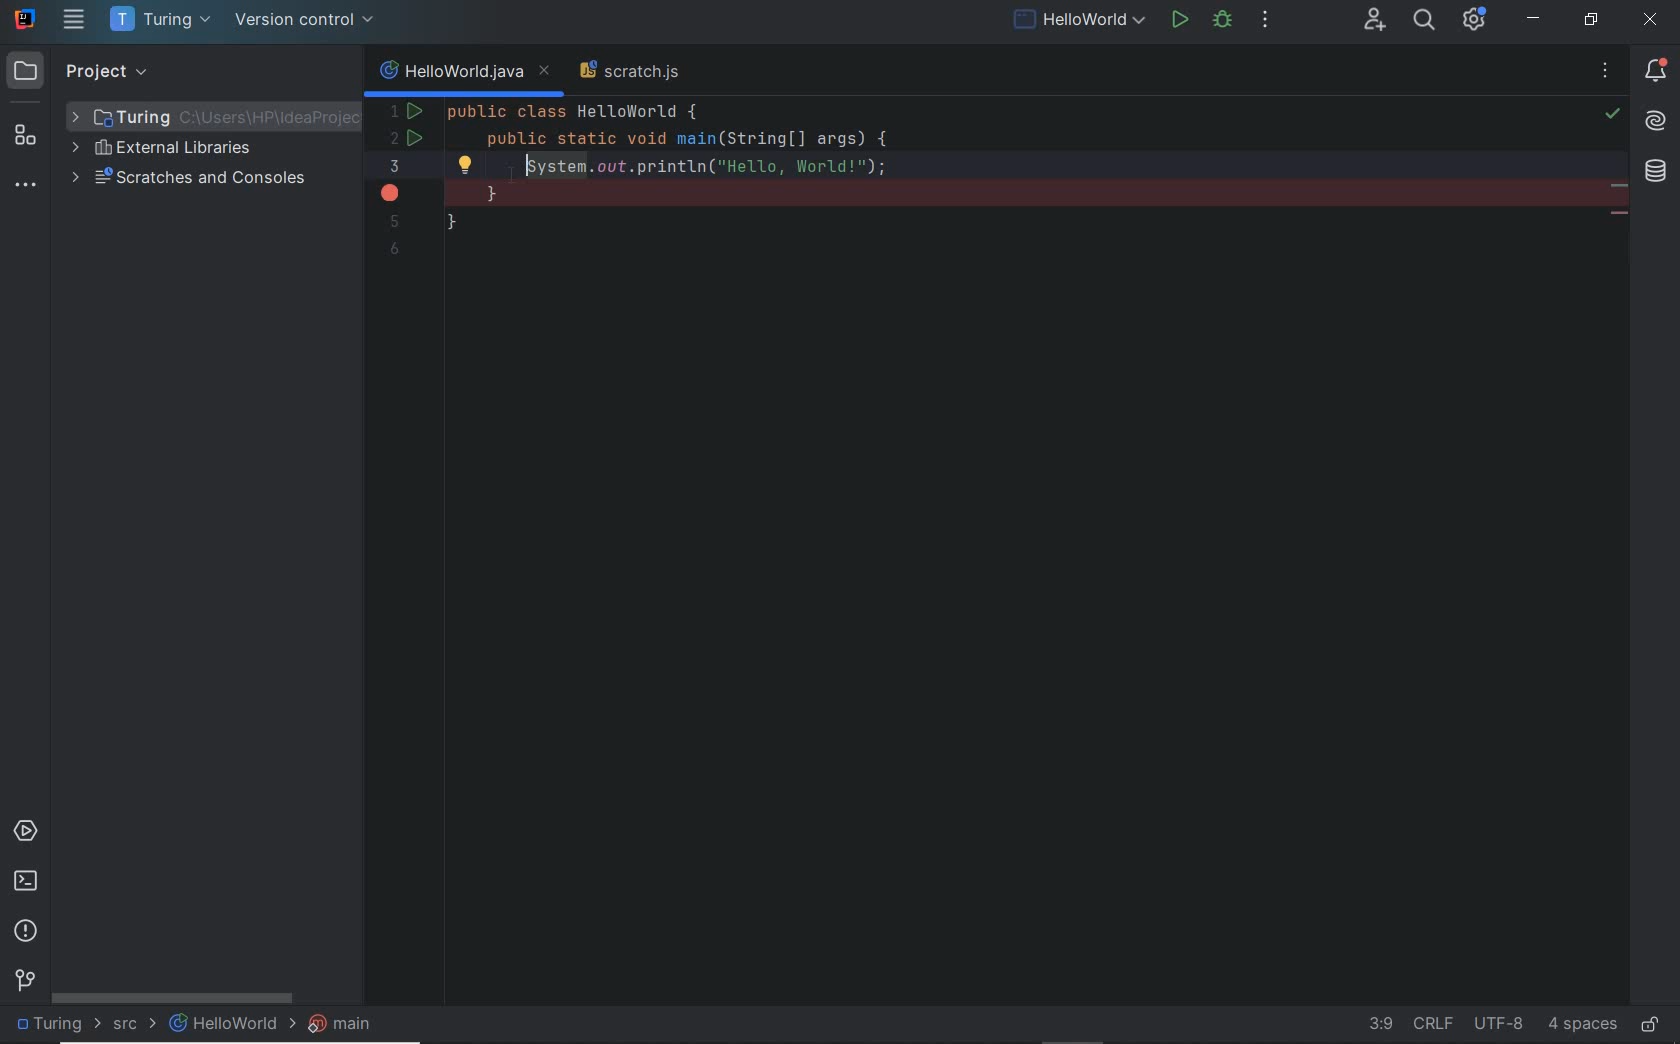 The width and height of the screenshot is (1680, 1044). I want to click on external libraries, so click(171, 150).